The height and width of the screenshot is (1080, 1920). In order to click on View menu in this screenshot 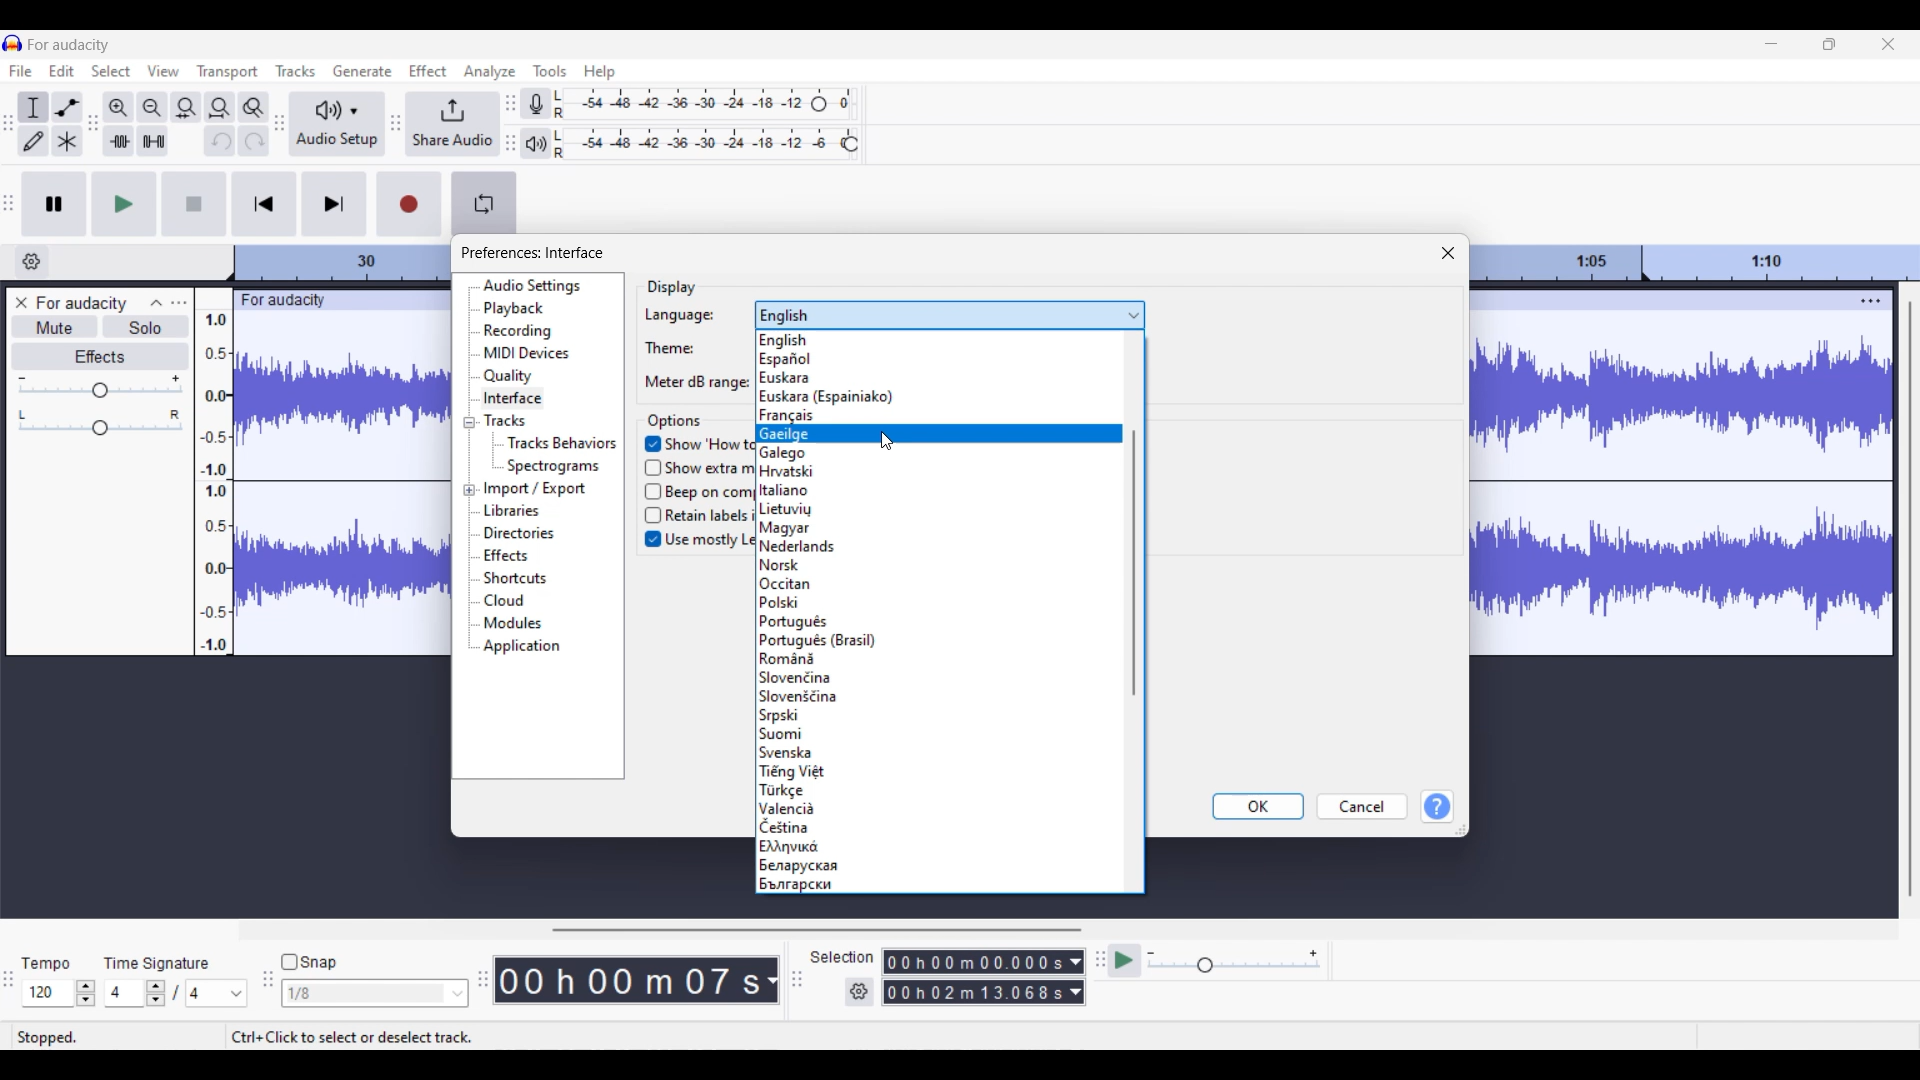, I will do `click(163, 70)`.